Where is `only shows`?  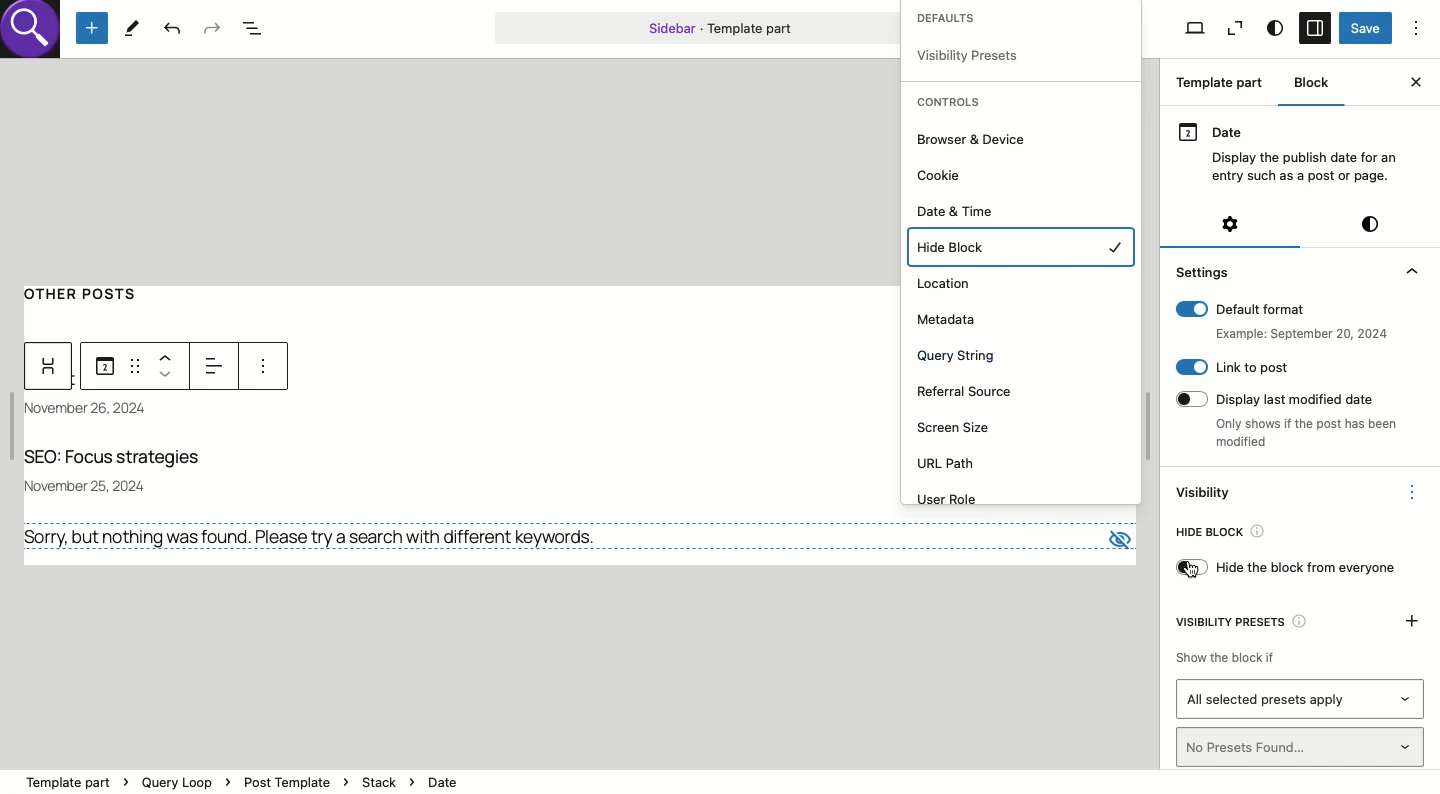 only shows is located at coordinates (1307, 435).